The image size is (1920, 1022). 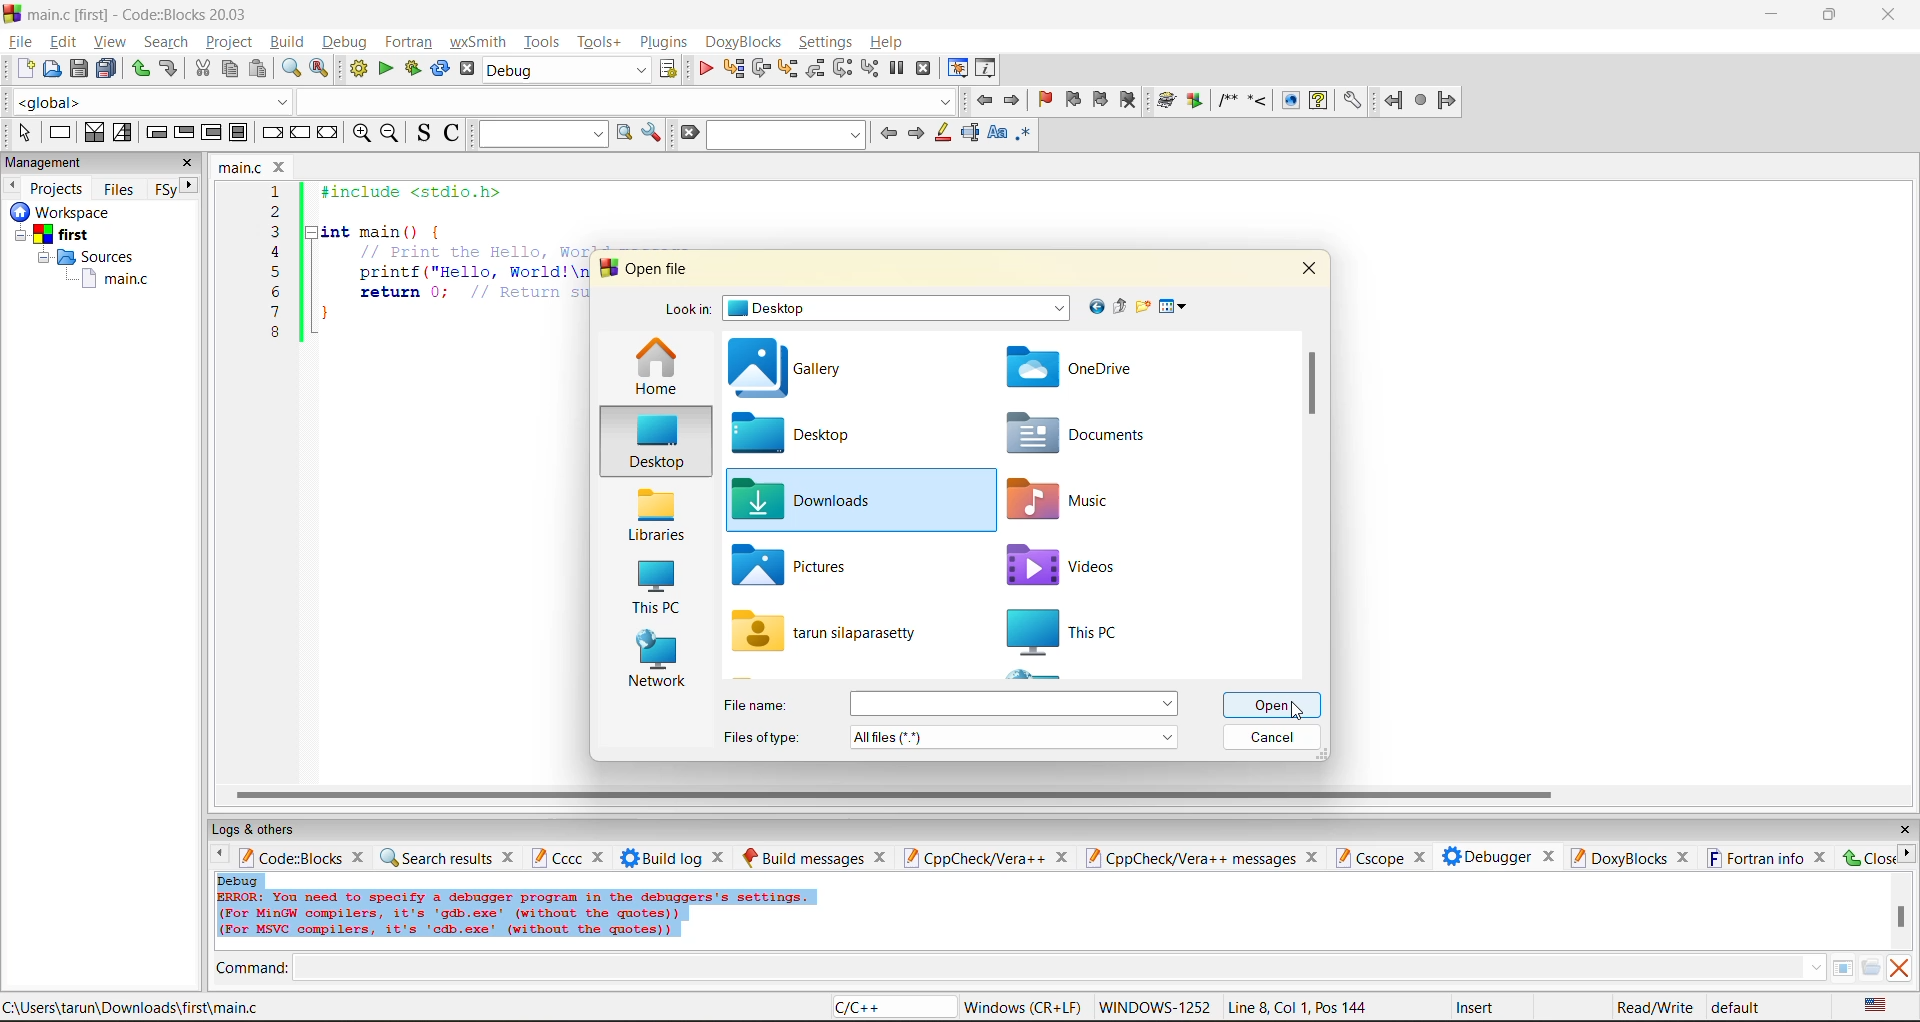 What do you see at coordinates (732, 69) in the screenshot?
I see `run to cursor` at bounding box center [732, 69].